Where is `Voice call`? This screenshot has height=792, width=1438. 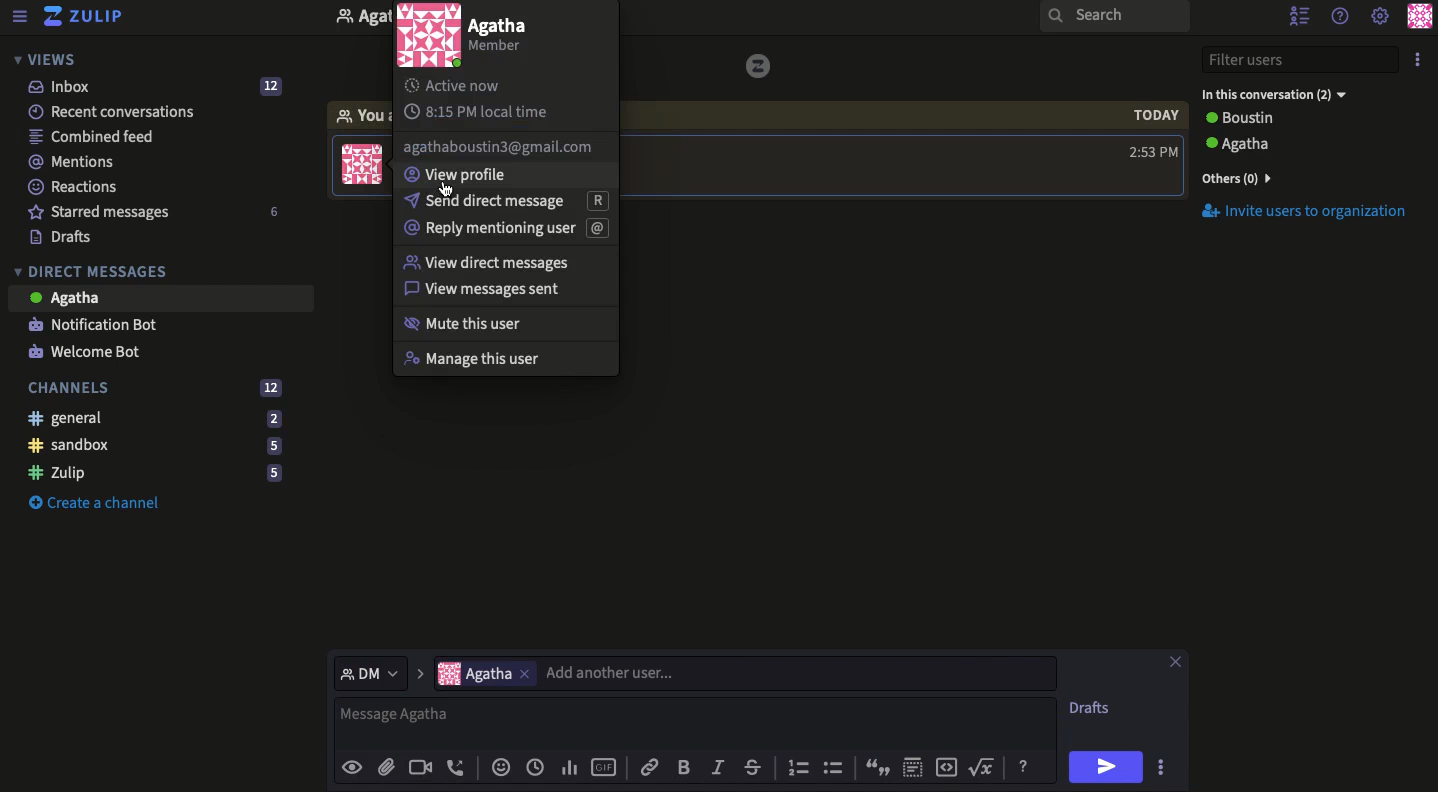 Voice call is located at coordinates (456, 767).